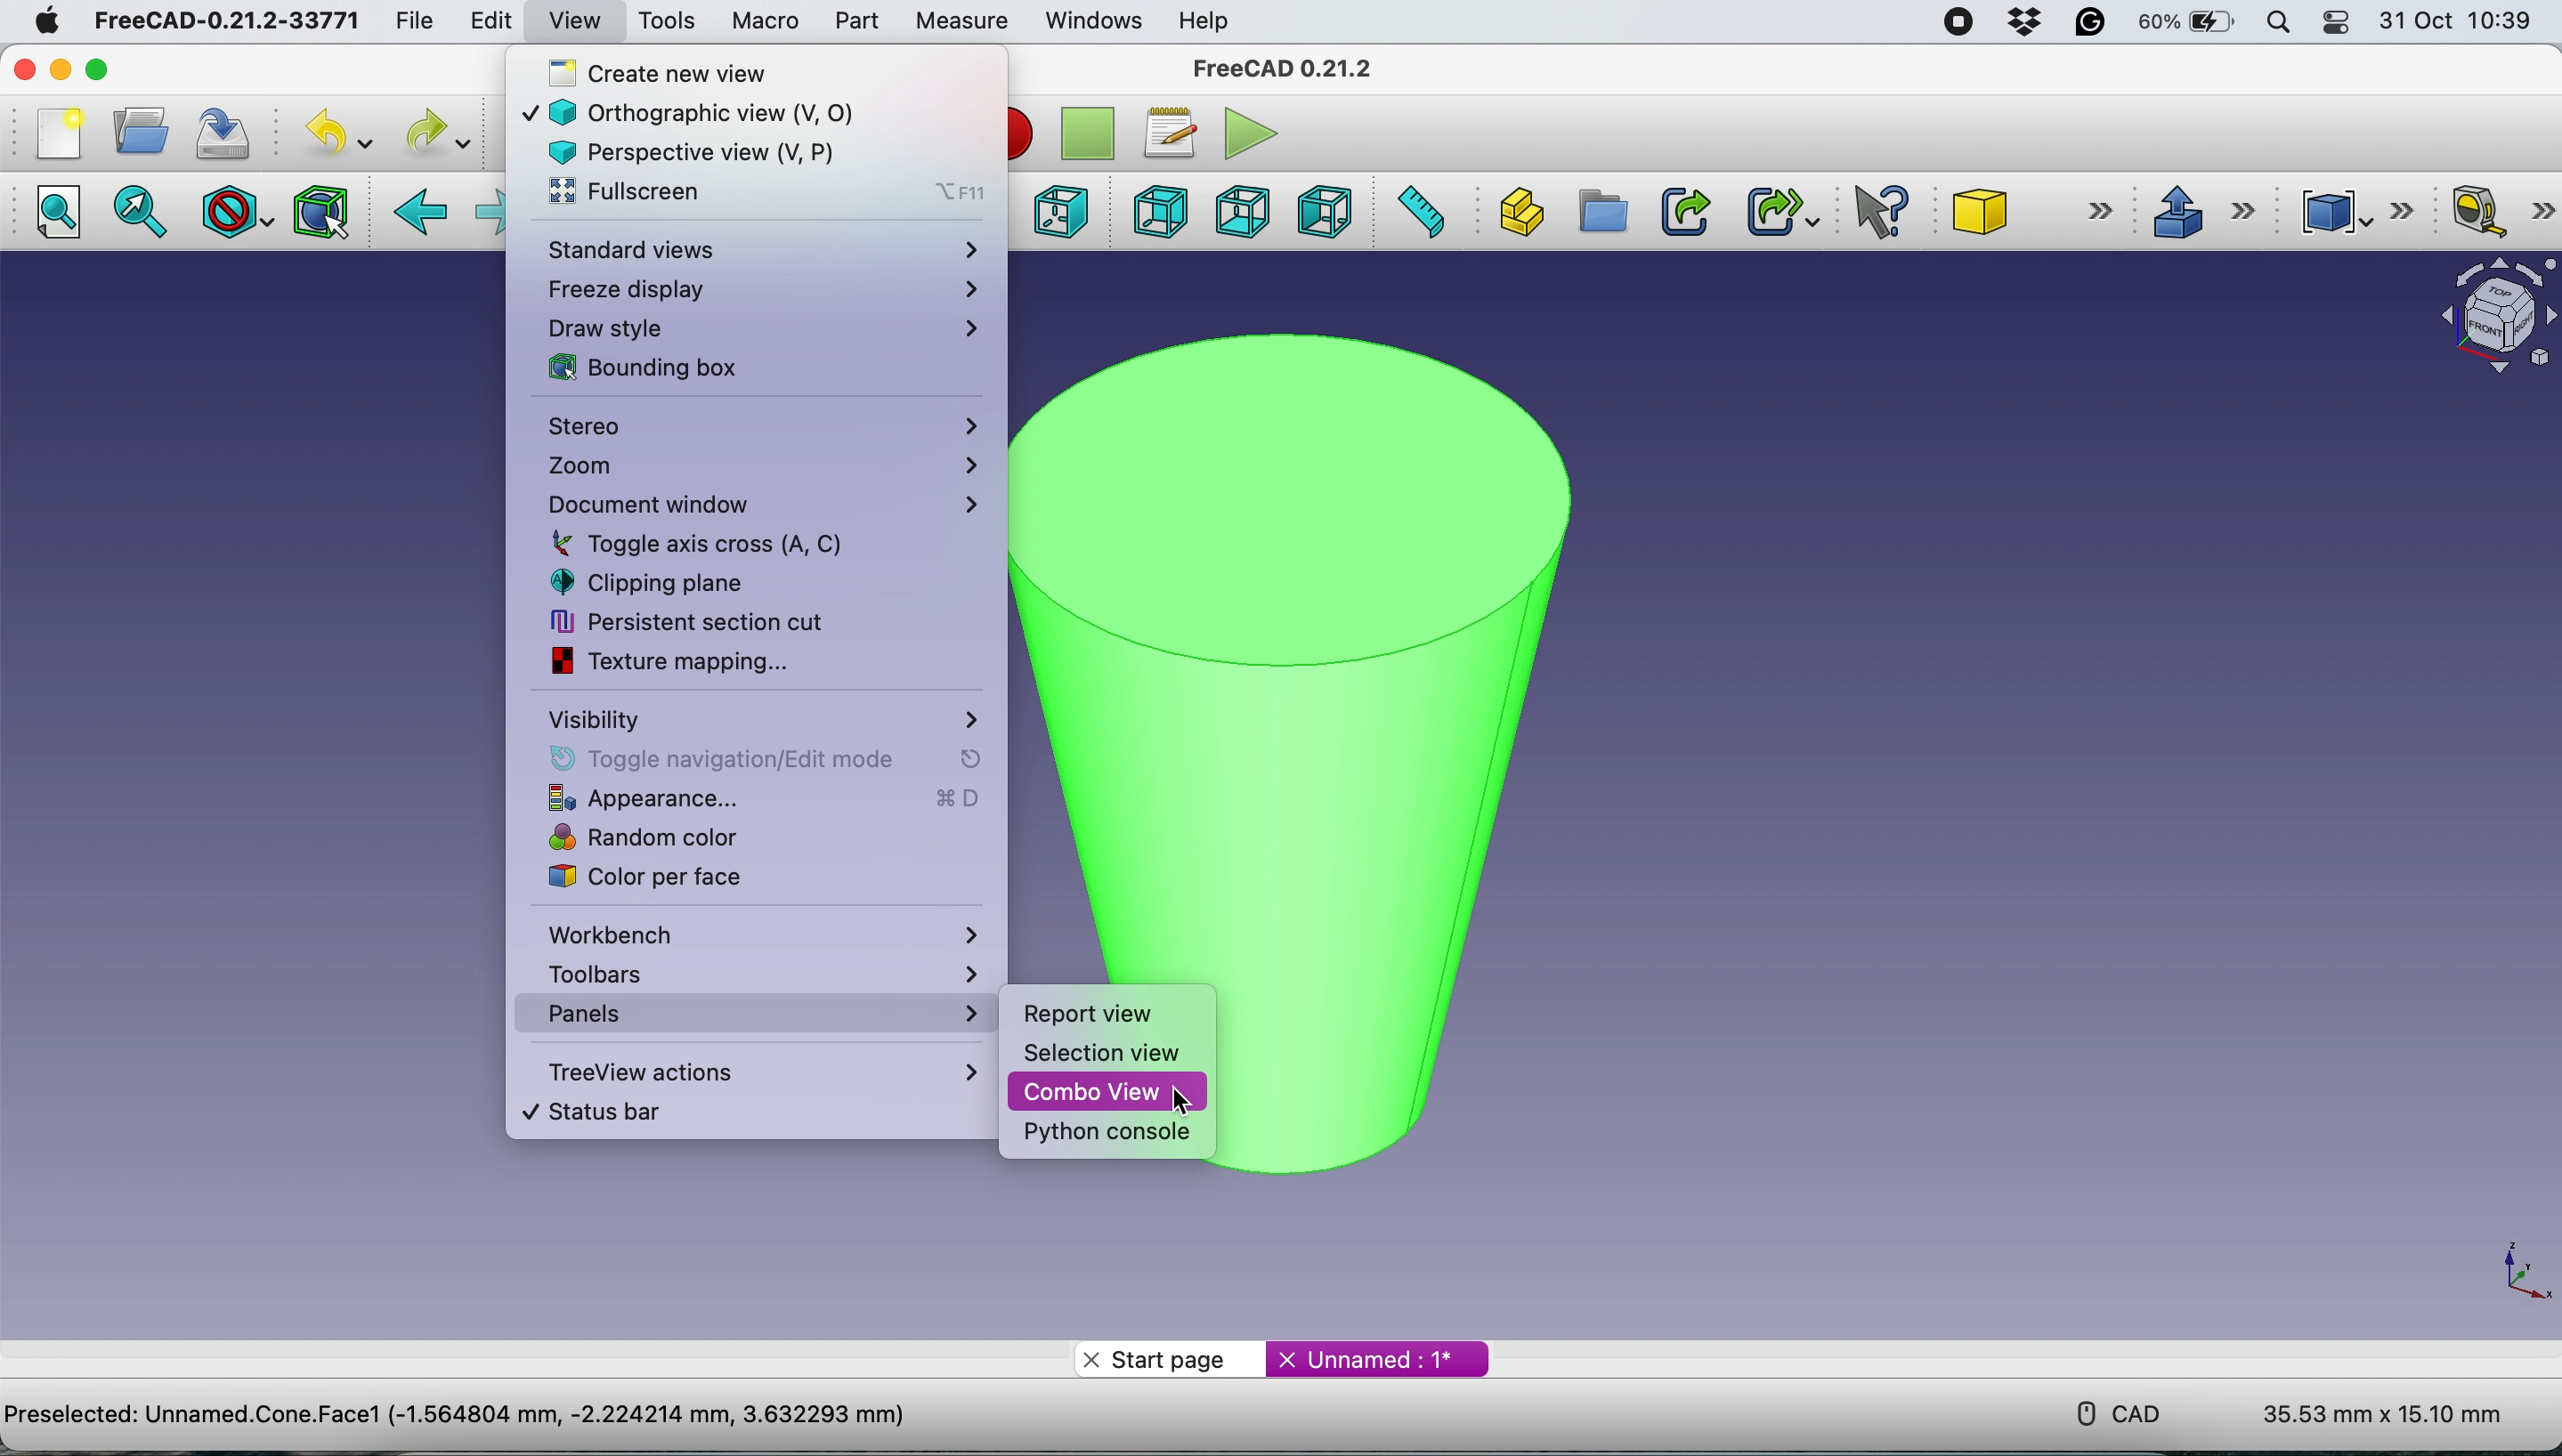 Image resolution: width=2562 pixels, height=1456 pixels. What do you see at coordinates (704, 661) in the screenshot?
I see `texture mapping ` at bounding box center [704, 661].